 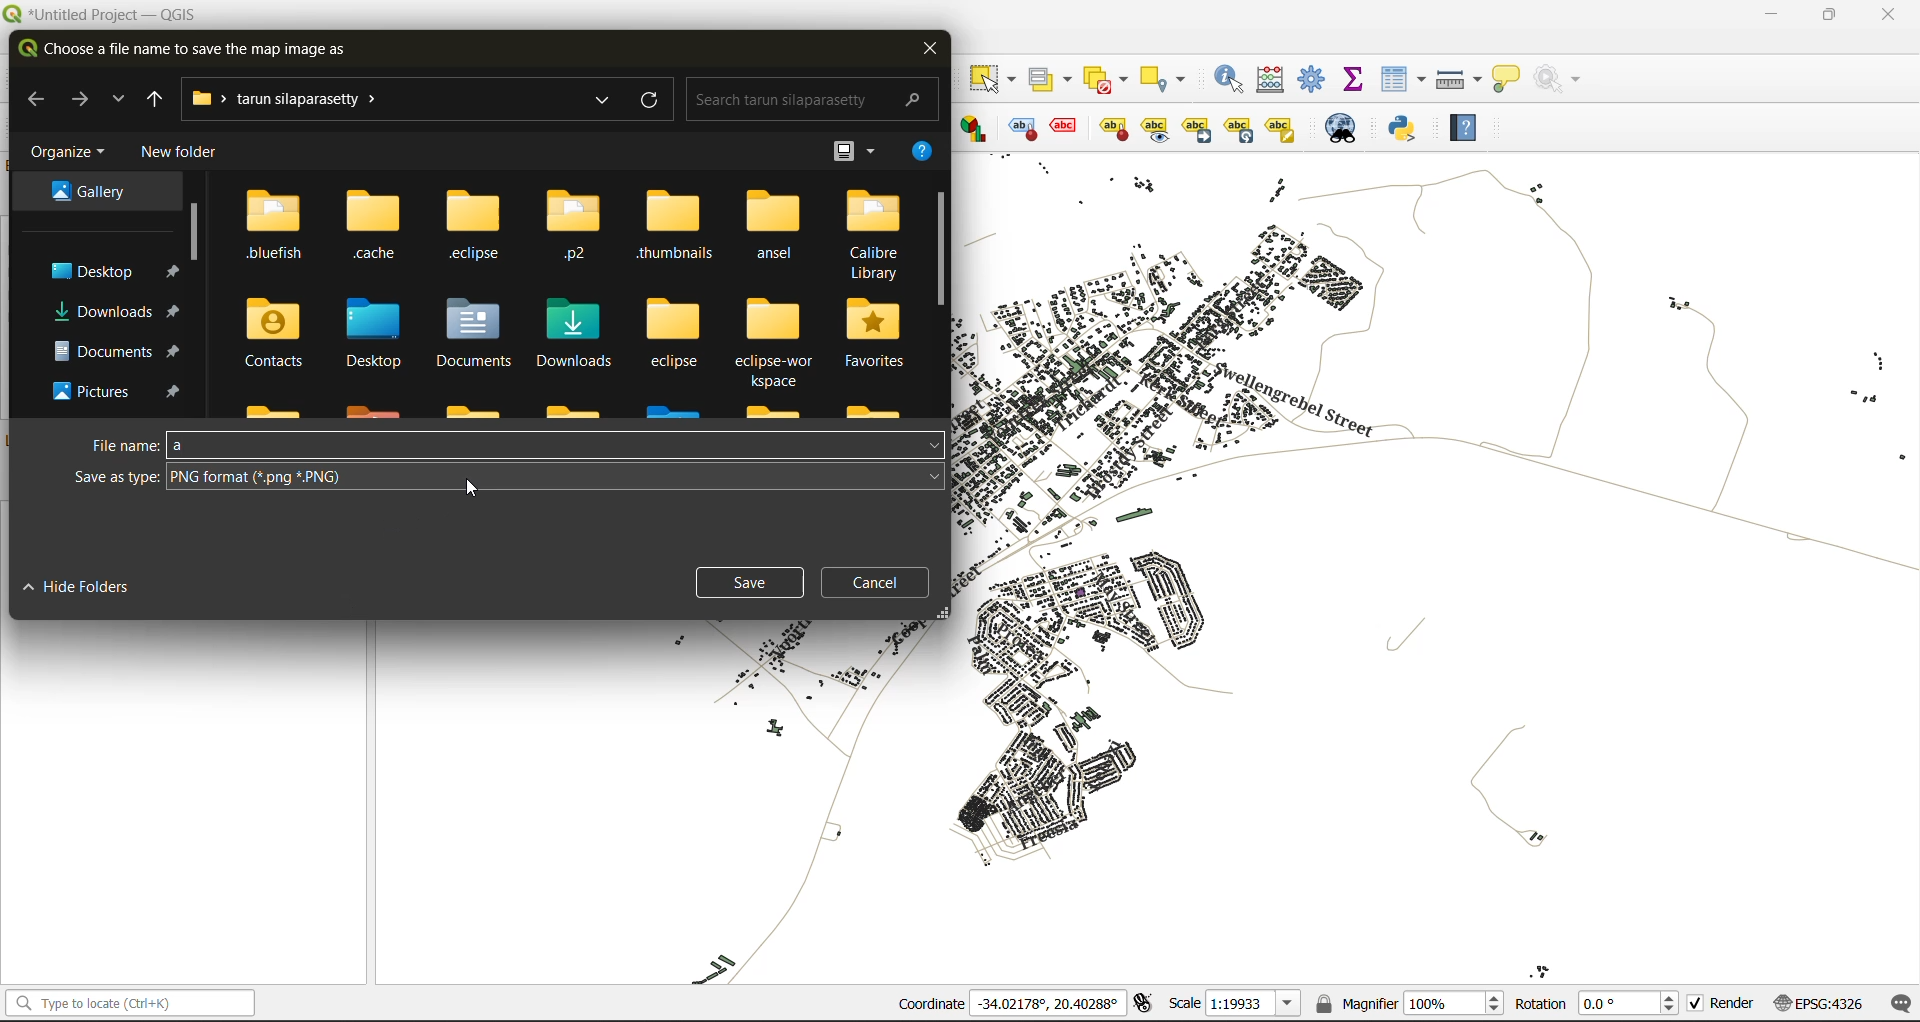 What do you see at coordinates (84, 99) in the screenshot?
I see `next` at bounding box center [84, 99].